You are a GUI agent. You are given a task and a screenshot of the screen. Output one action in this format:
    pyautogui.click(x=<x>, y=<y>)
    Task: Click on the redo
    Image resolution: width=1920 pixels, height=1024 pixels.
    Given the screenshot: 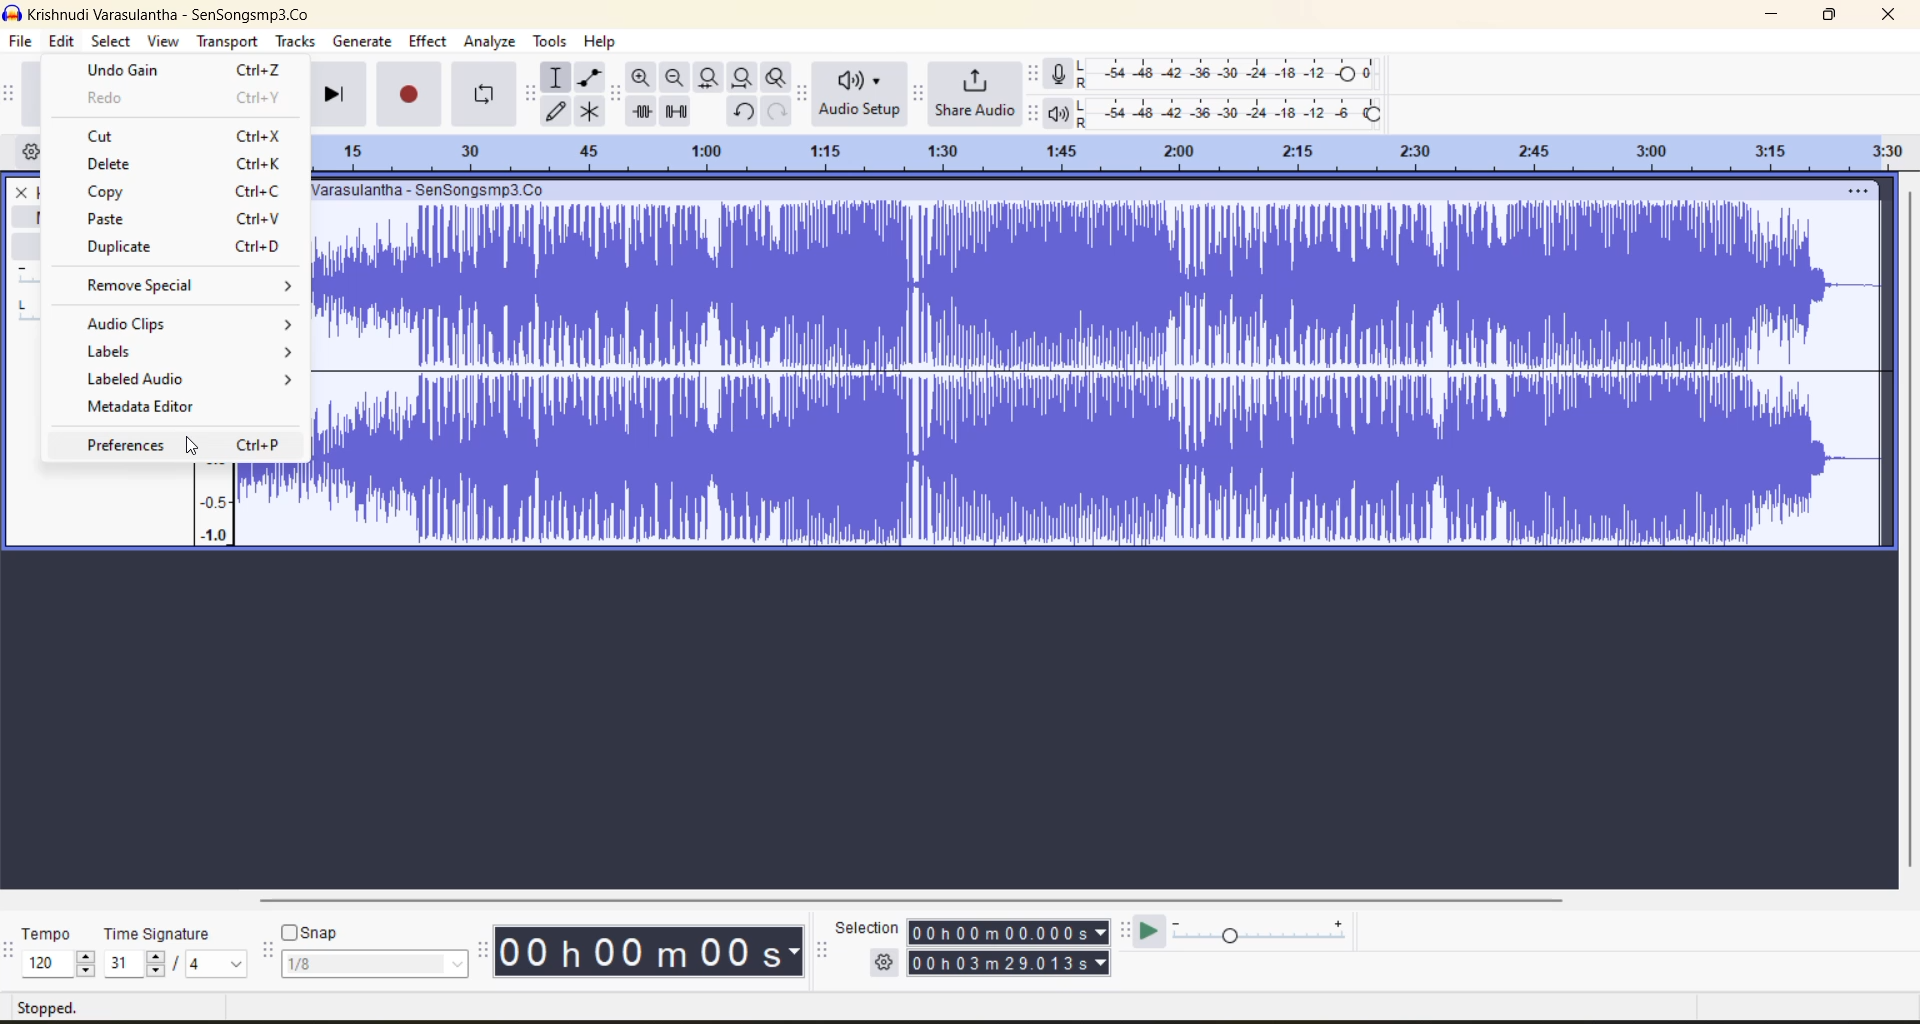 What is the action you would take?
    pyautogui.click(x=183, y=101)
    